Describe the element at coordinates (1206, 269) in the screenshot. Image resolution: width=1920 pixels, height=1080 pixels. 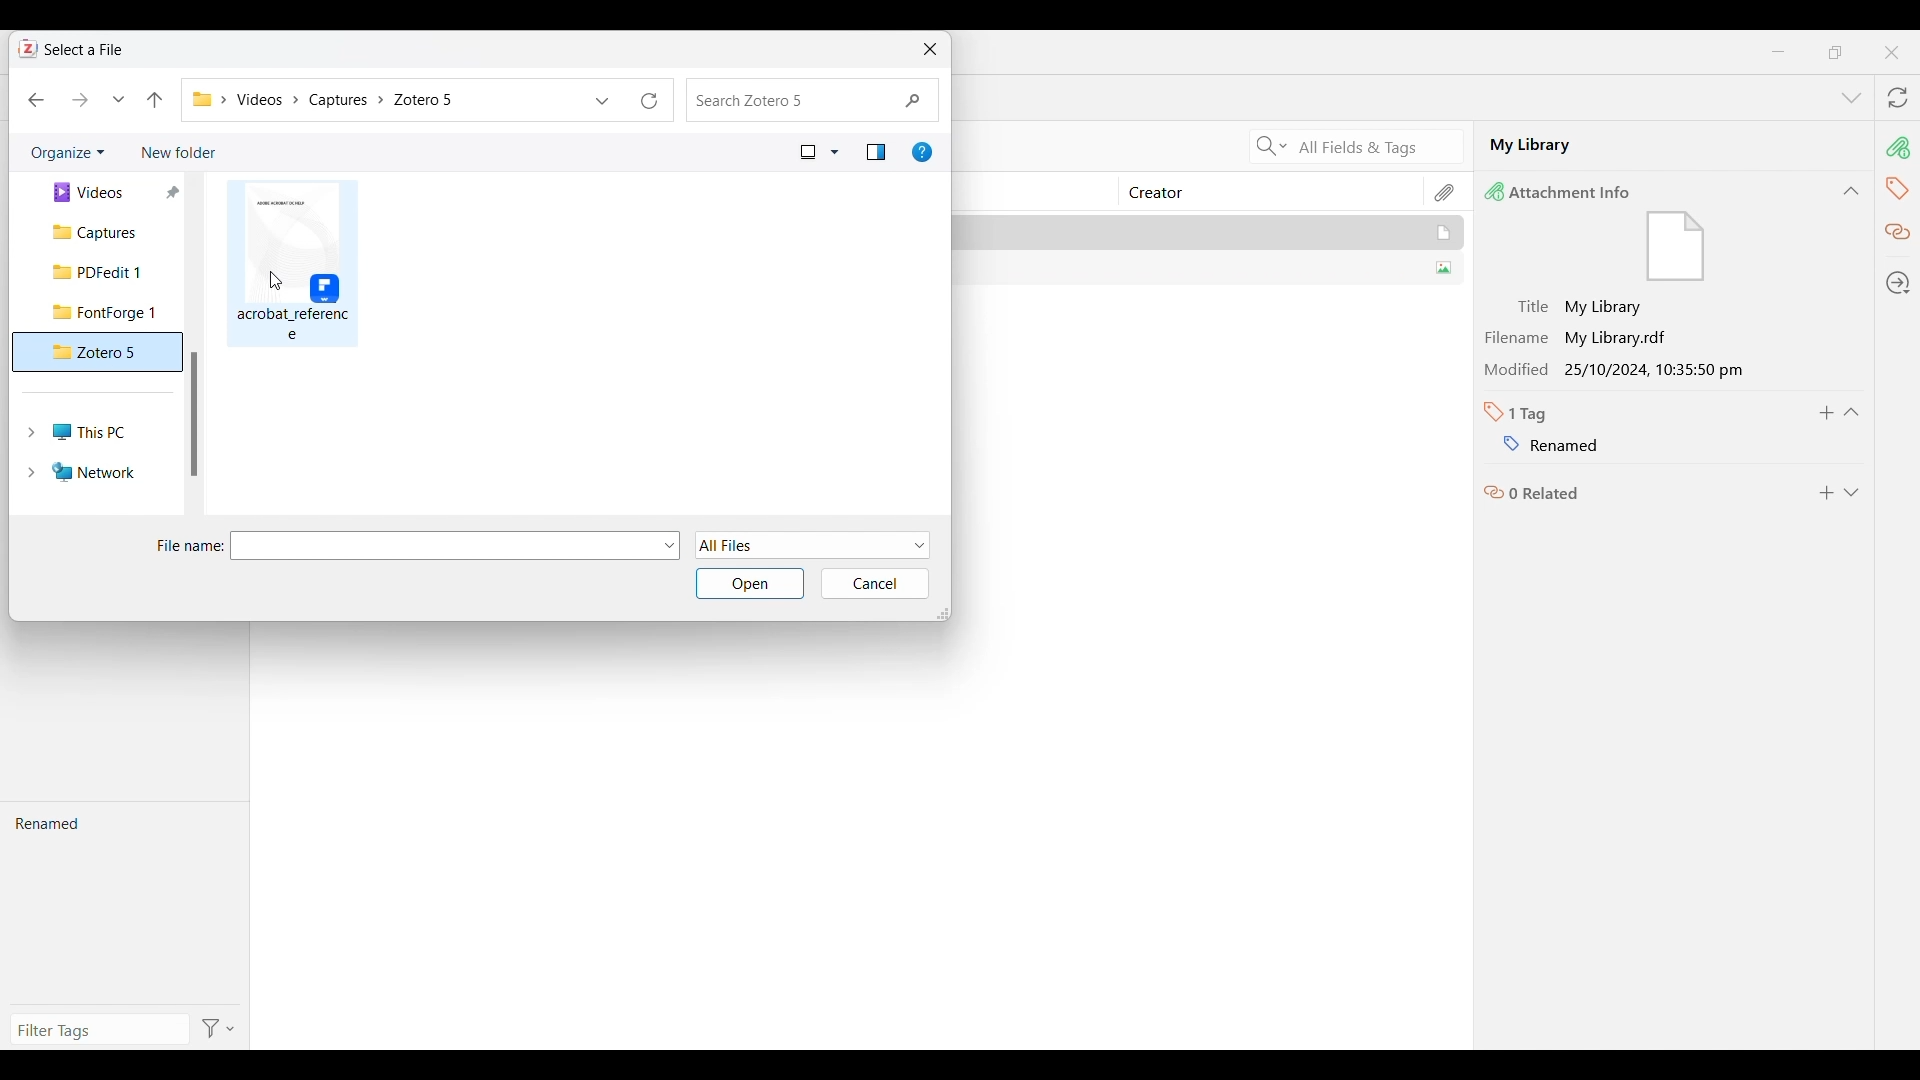
I see `SUMMER` at that location.